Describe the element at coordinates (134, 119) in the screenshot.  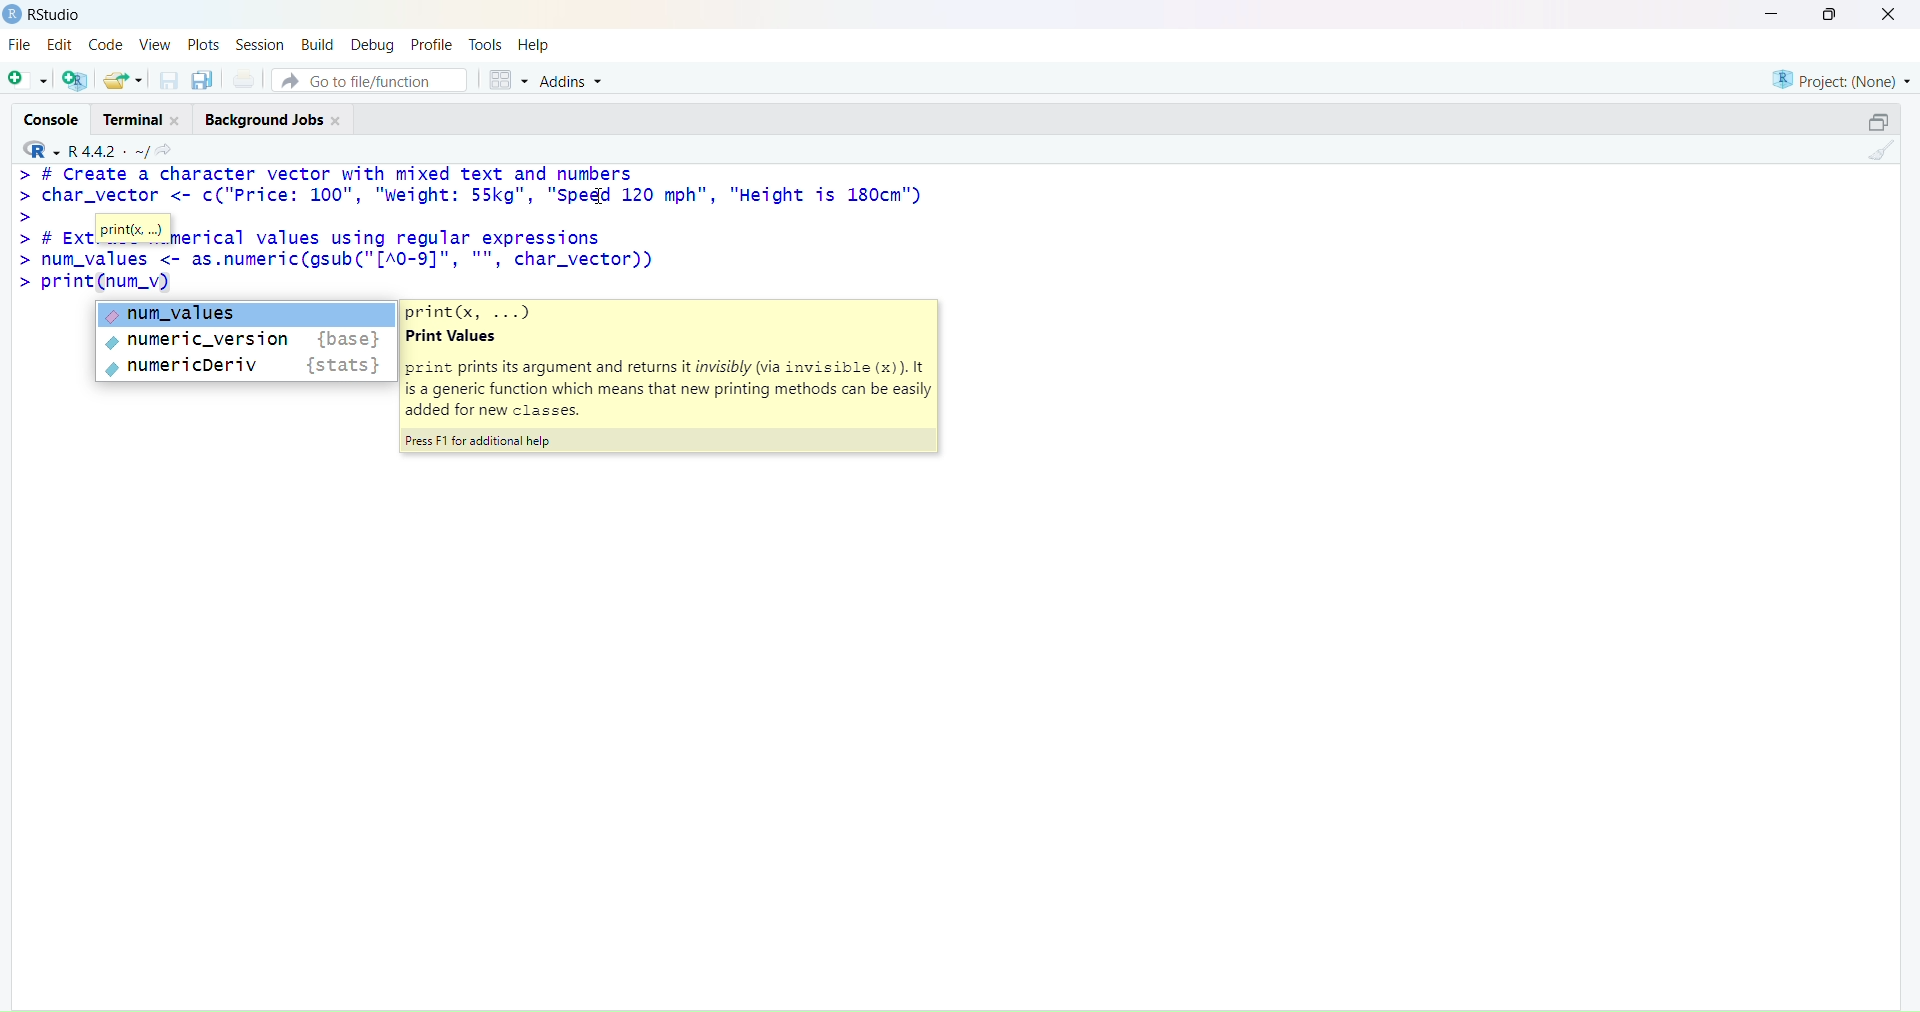
I see `terminal` at that location.